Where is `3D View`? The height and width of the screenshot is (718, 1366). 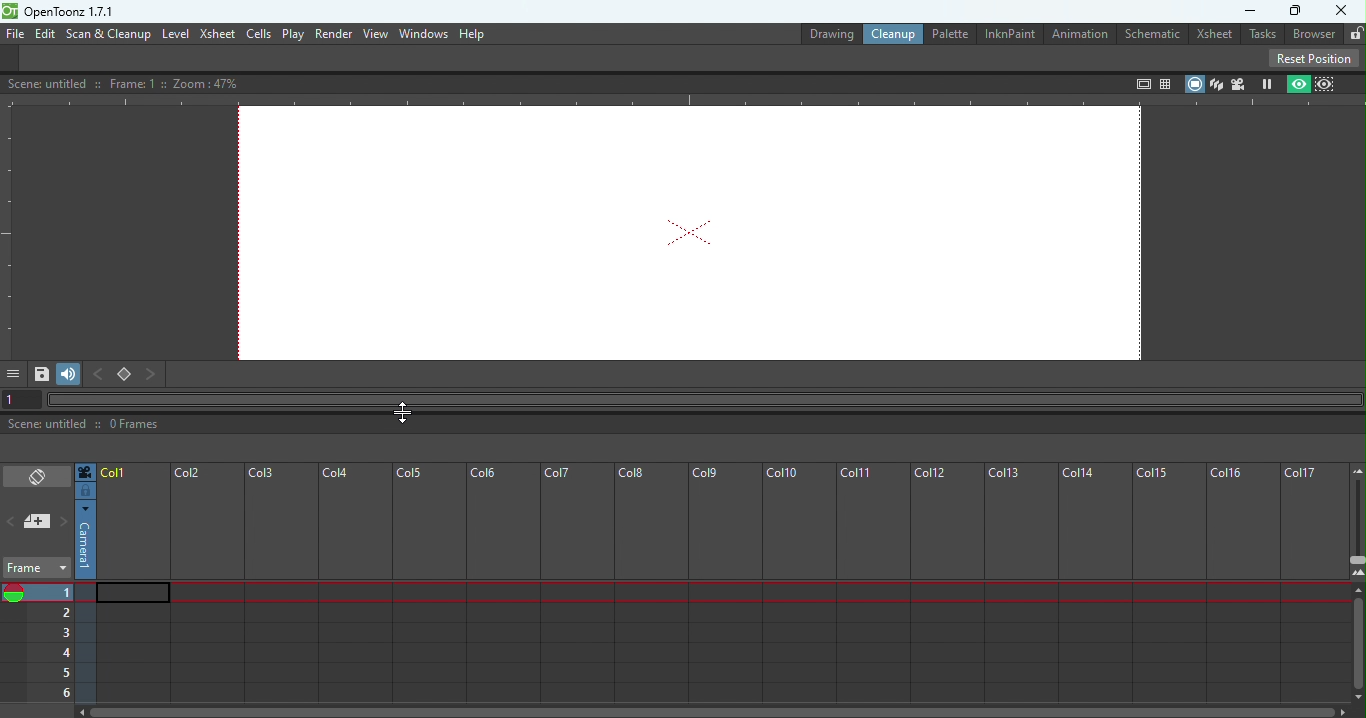
3D View is located at coordinates (1216, 81).